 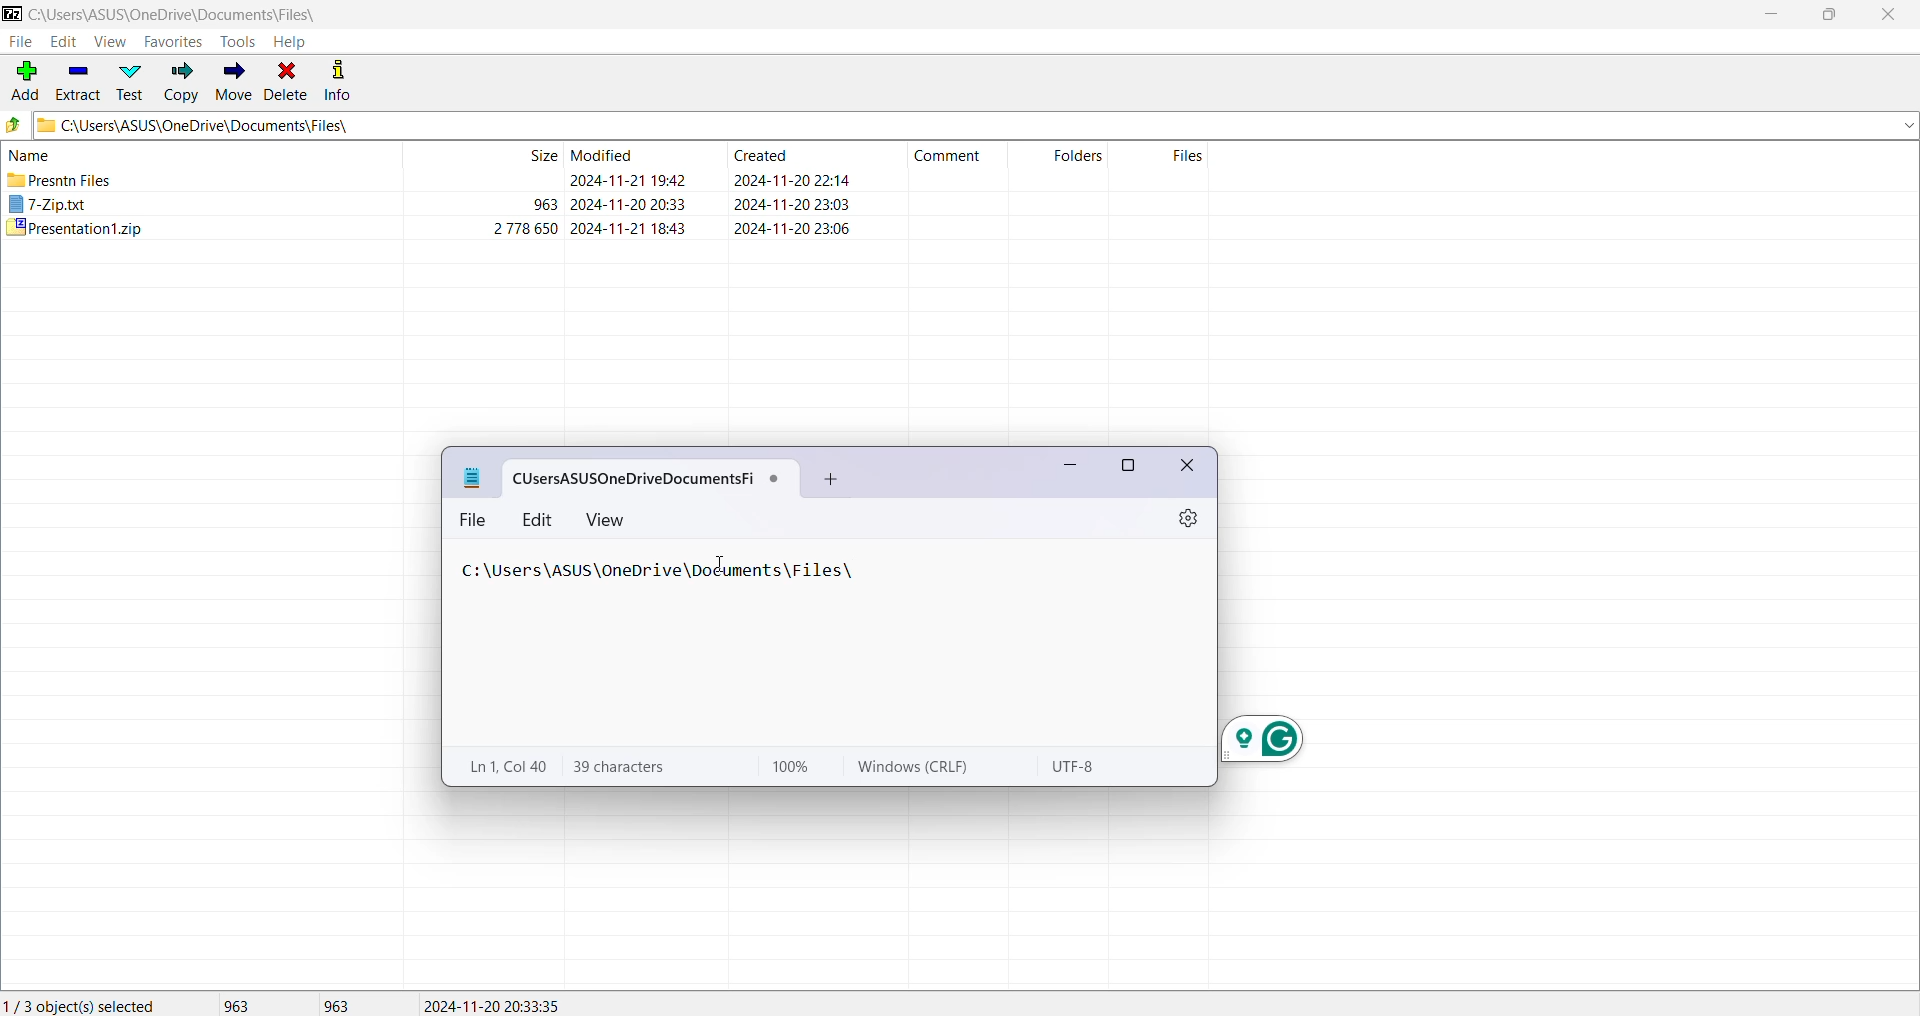 I want to click on Current Folder Path , so click(x=975, y=126).